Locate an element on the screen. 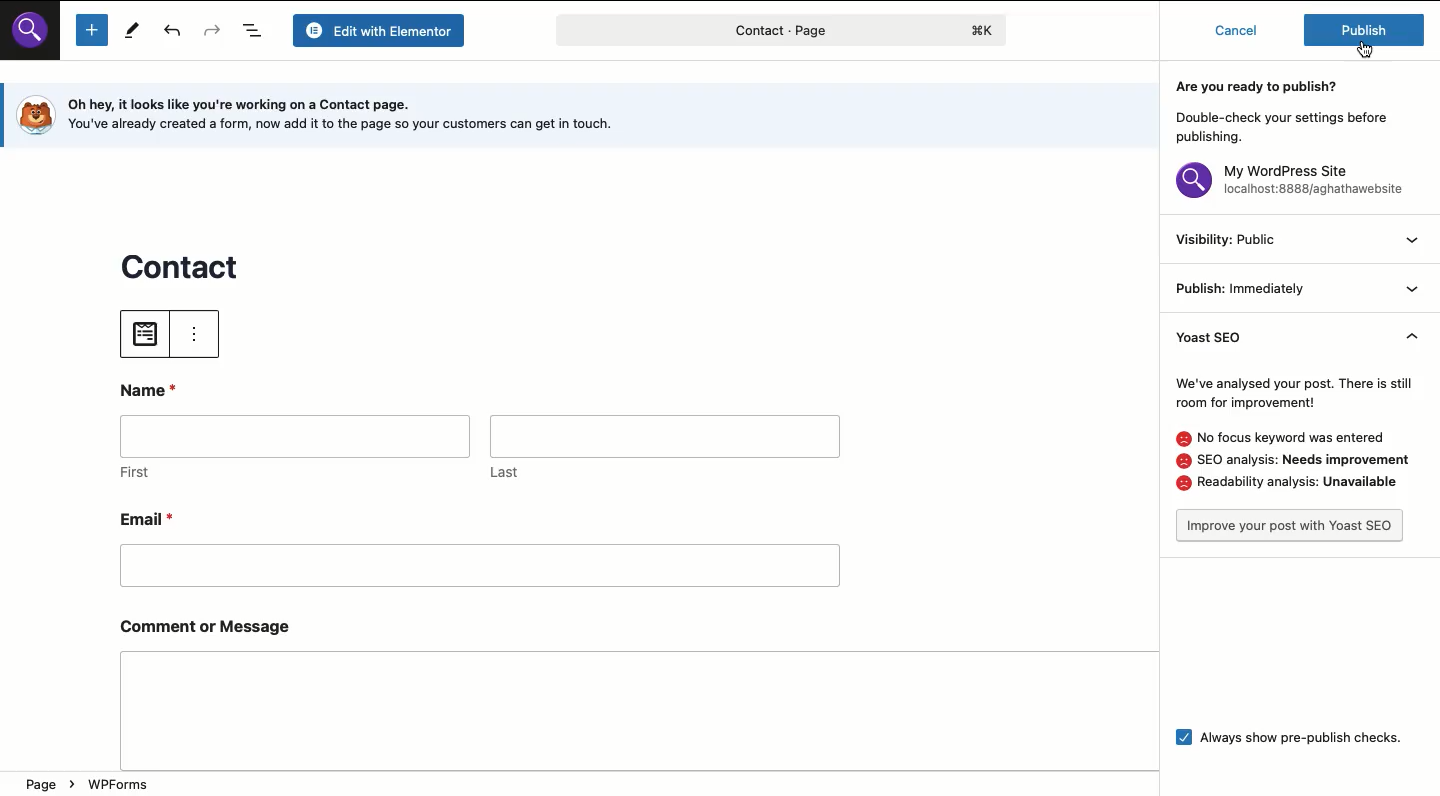  logo is located at coordinates (991, 32).